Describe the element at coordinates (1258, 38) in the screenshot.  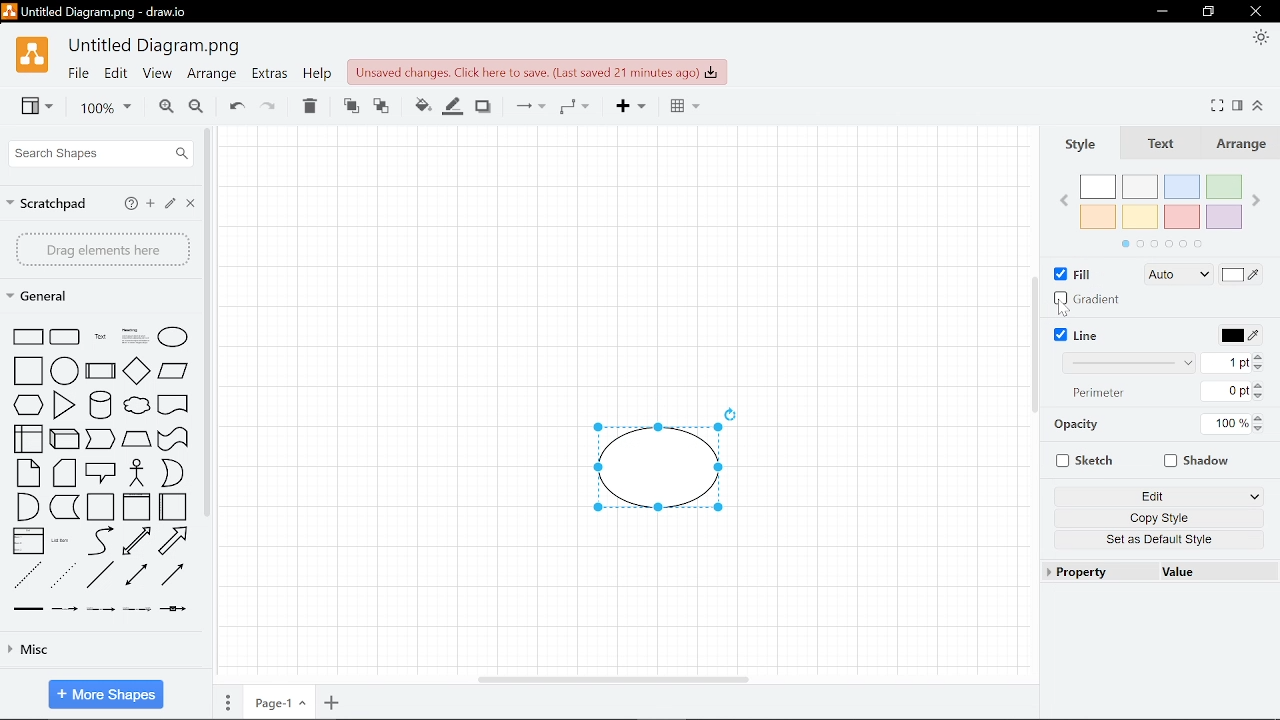
I see `Appearence` at that location.